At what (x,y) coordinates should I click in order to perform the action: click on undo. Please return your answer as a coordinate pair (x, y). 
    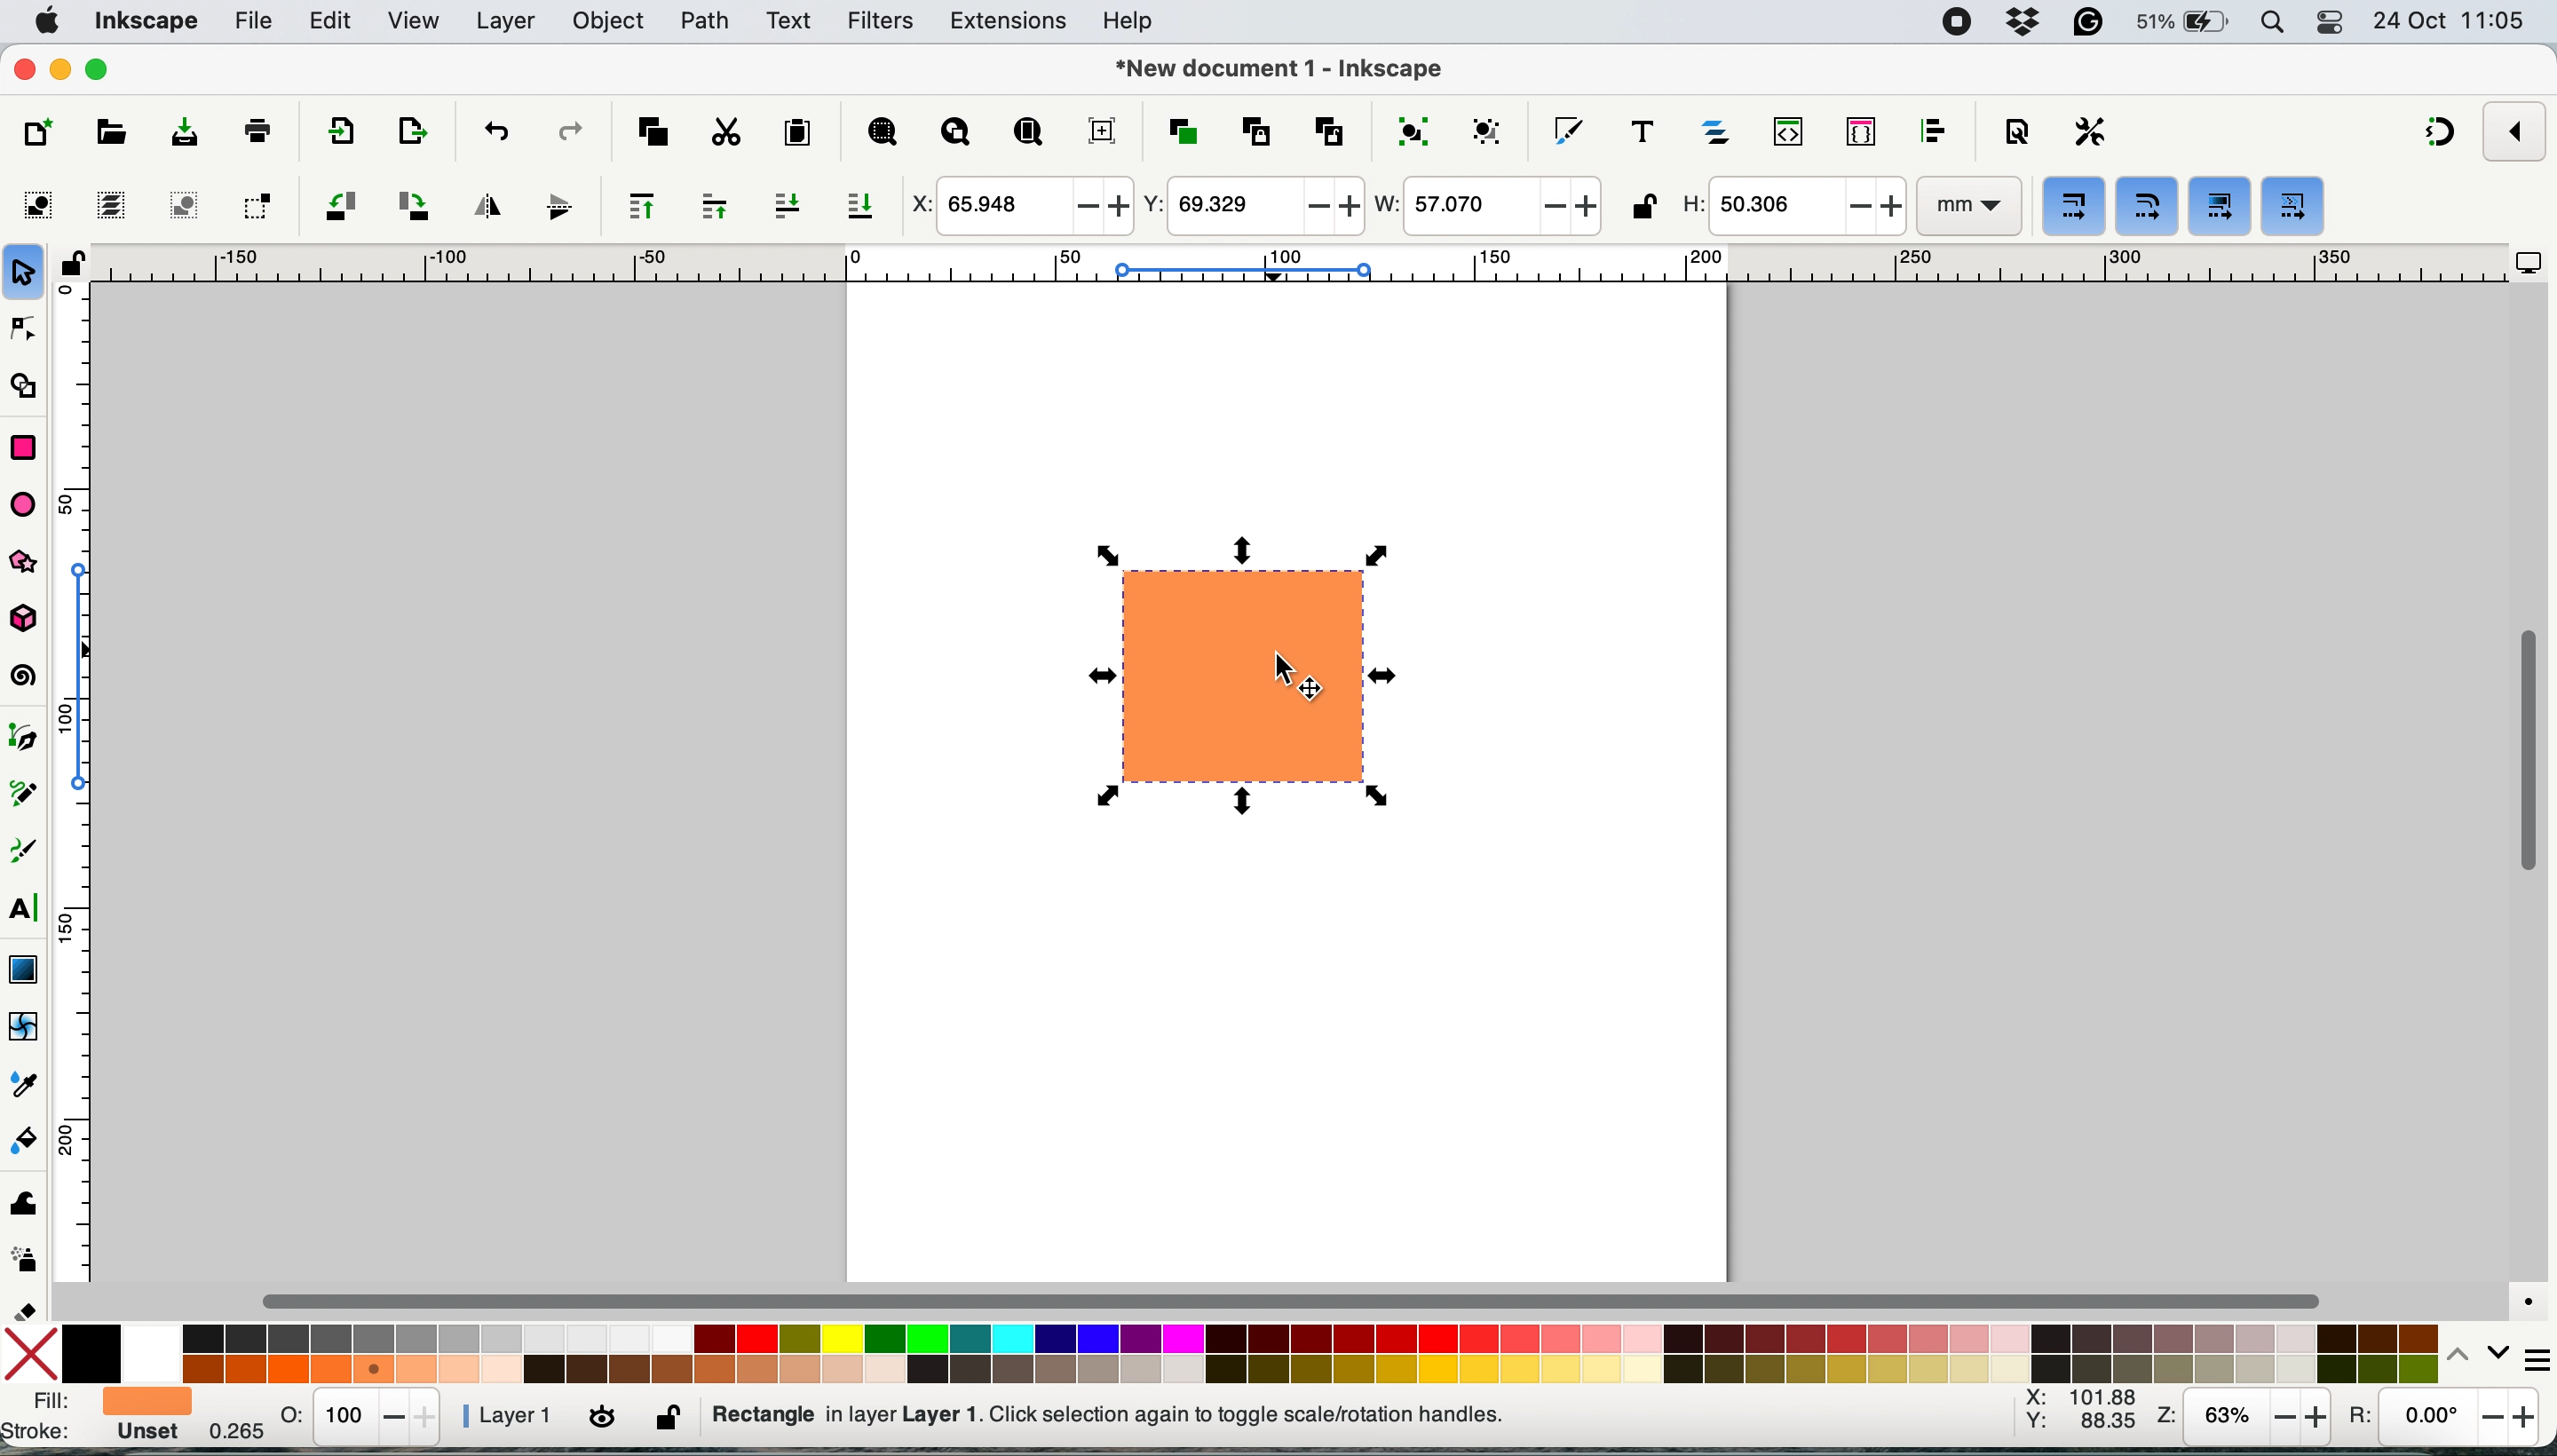
    Looking at the image, I should click on (494, 130).